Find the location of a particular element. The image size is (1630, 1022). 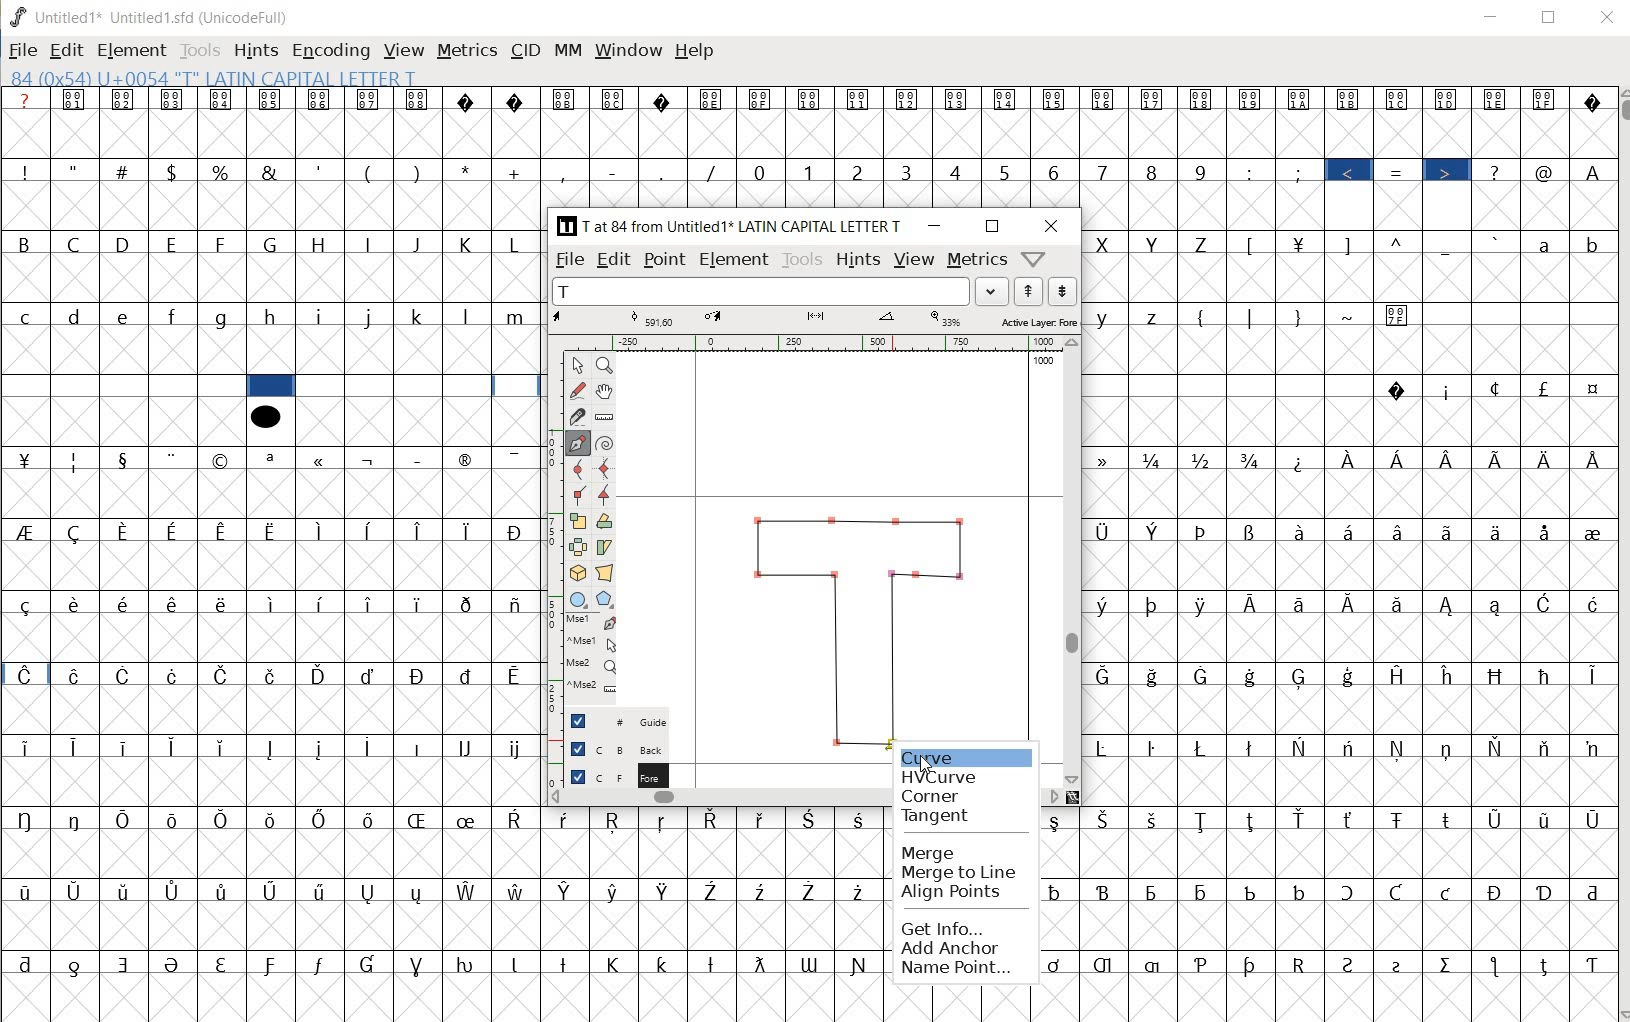

Symbol is located at coordinates (320, 531).